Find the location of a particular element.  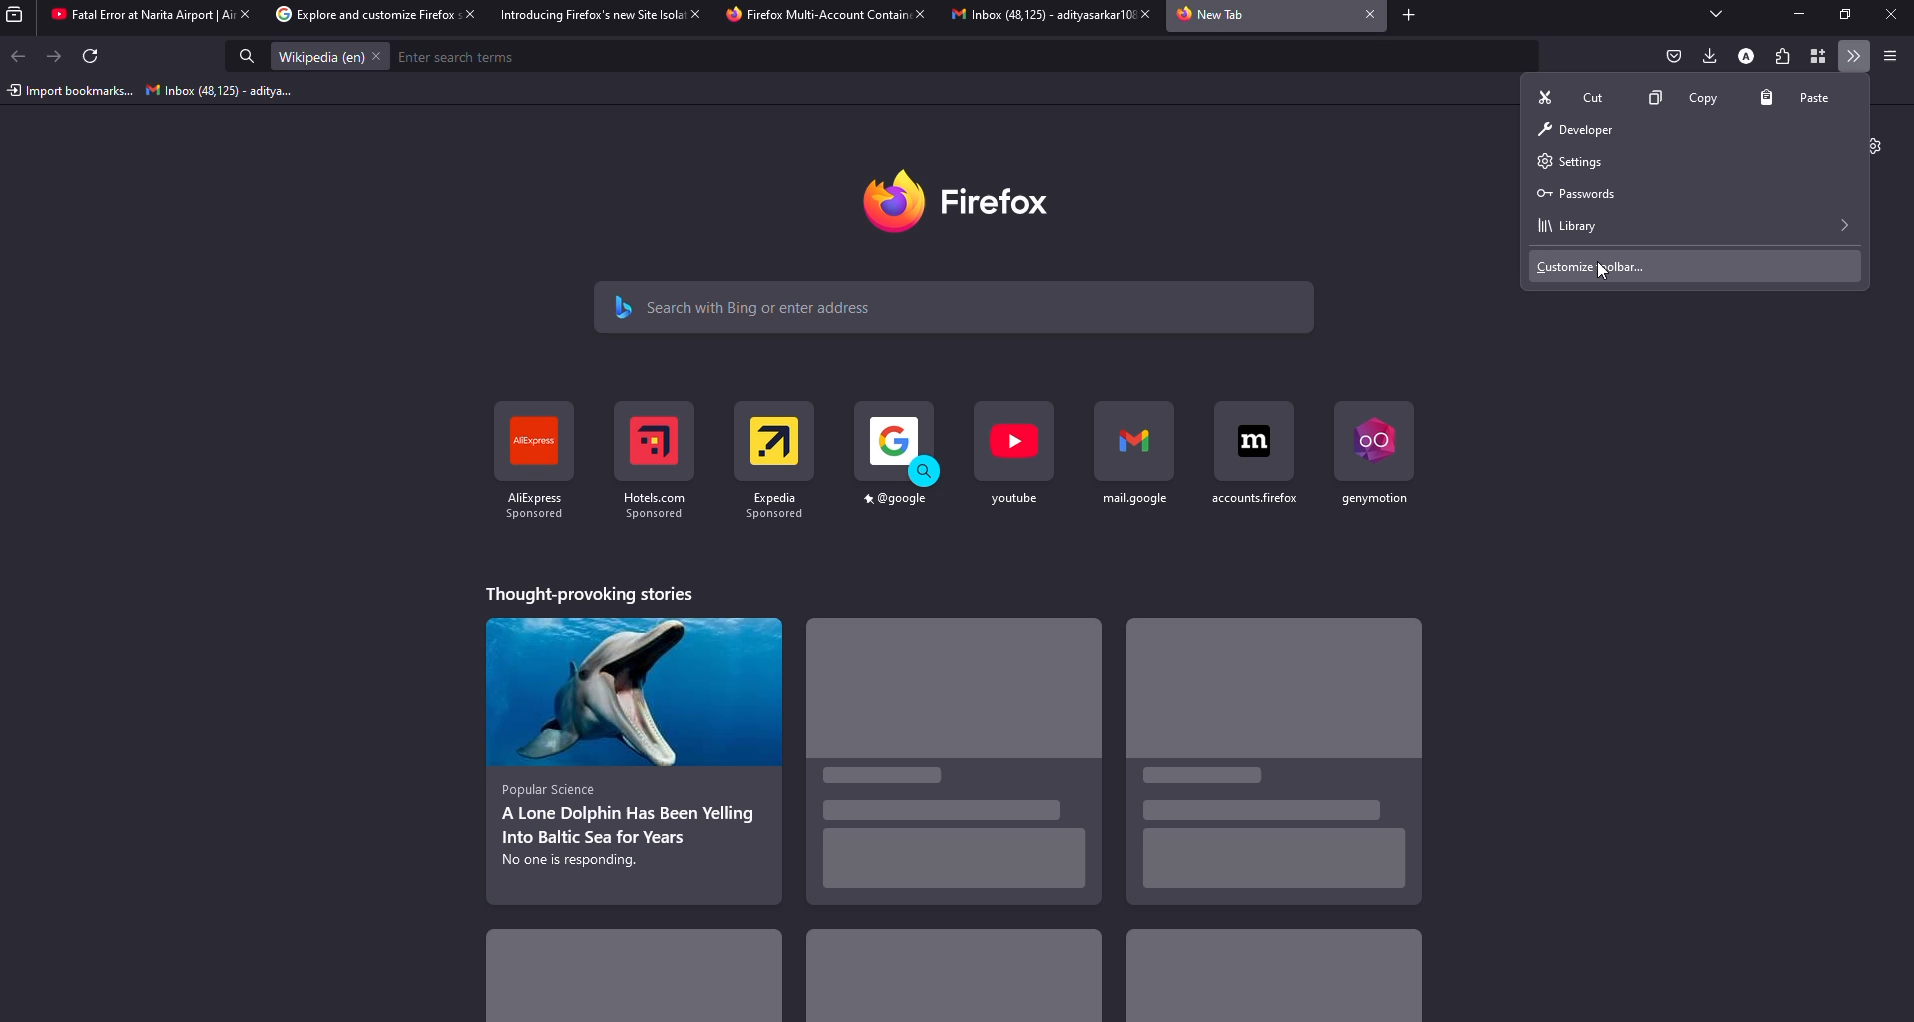

stories is located at coordinates (1271, 763).